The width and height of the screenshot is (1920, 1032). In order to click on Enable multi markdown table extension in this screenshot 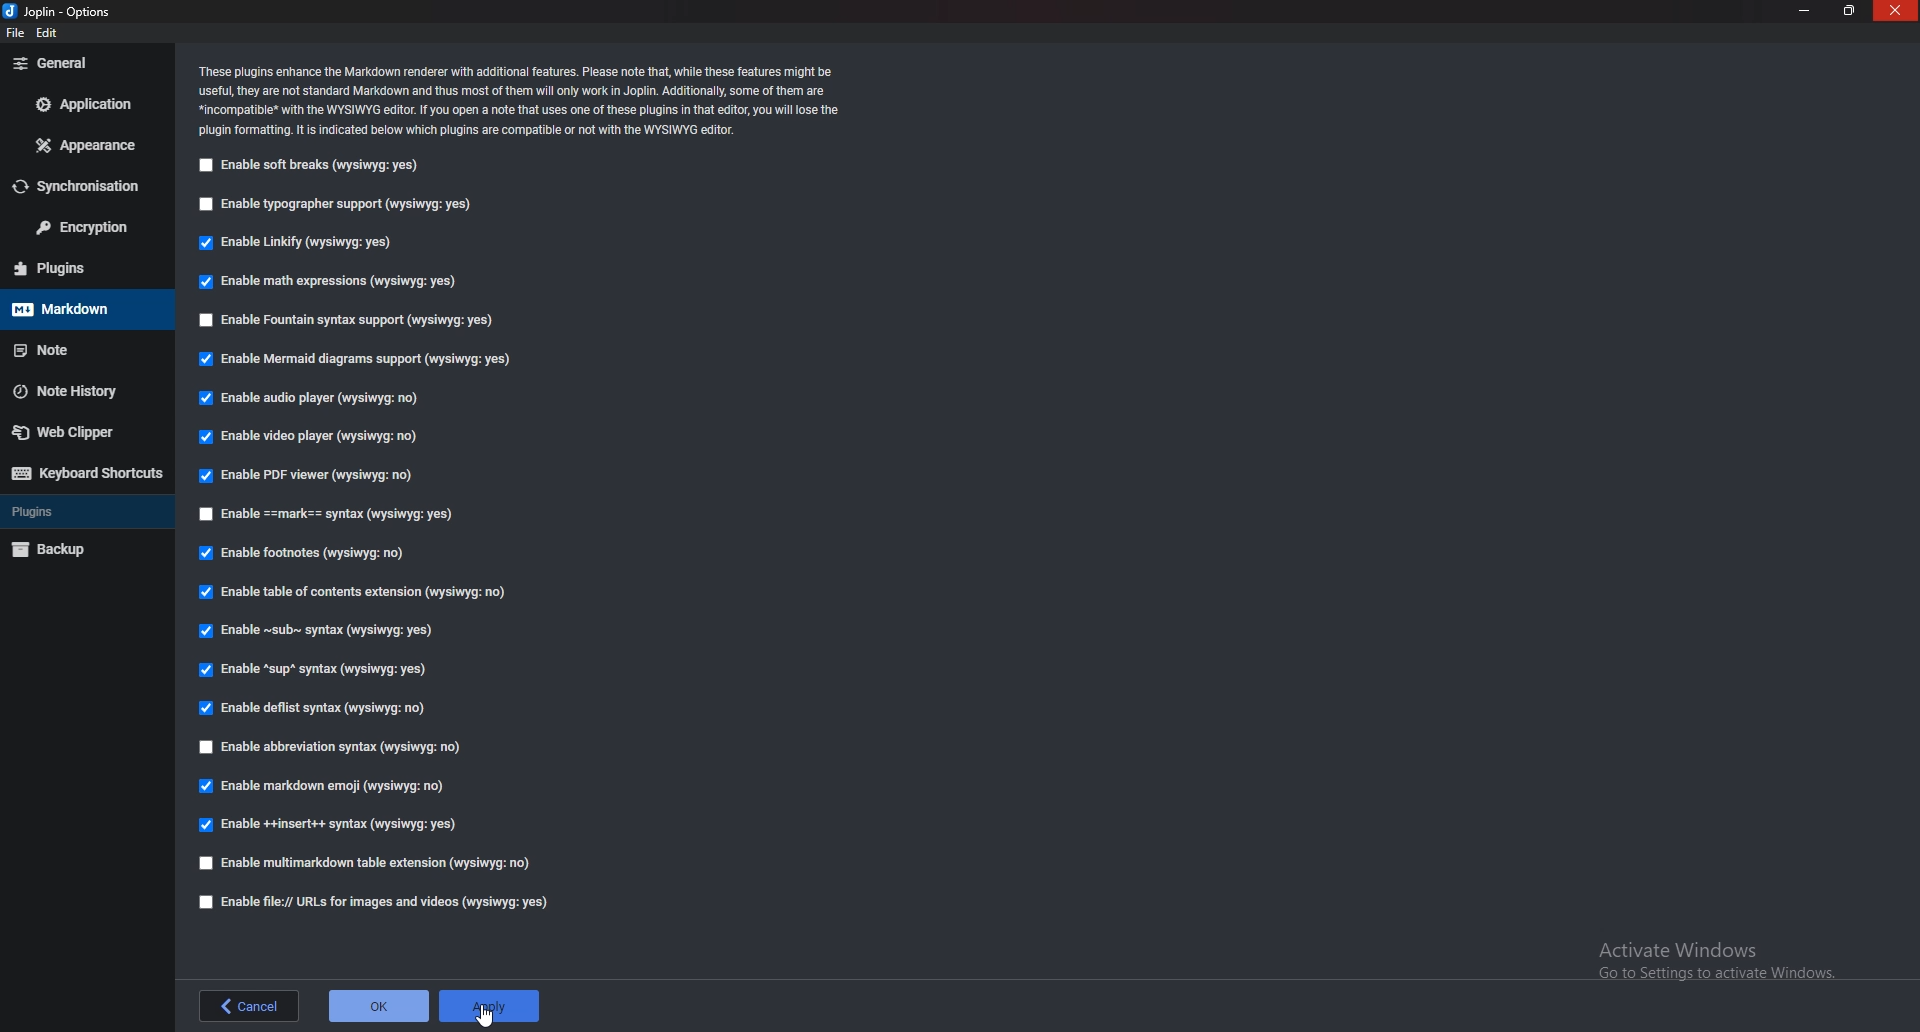, I will do `click(373, 862)`.